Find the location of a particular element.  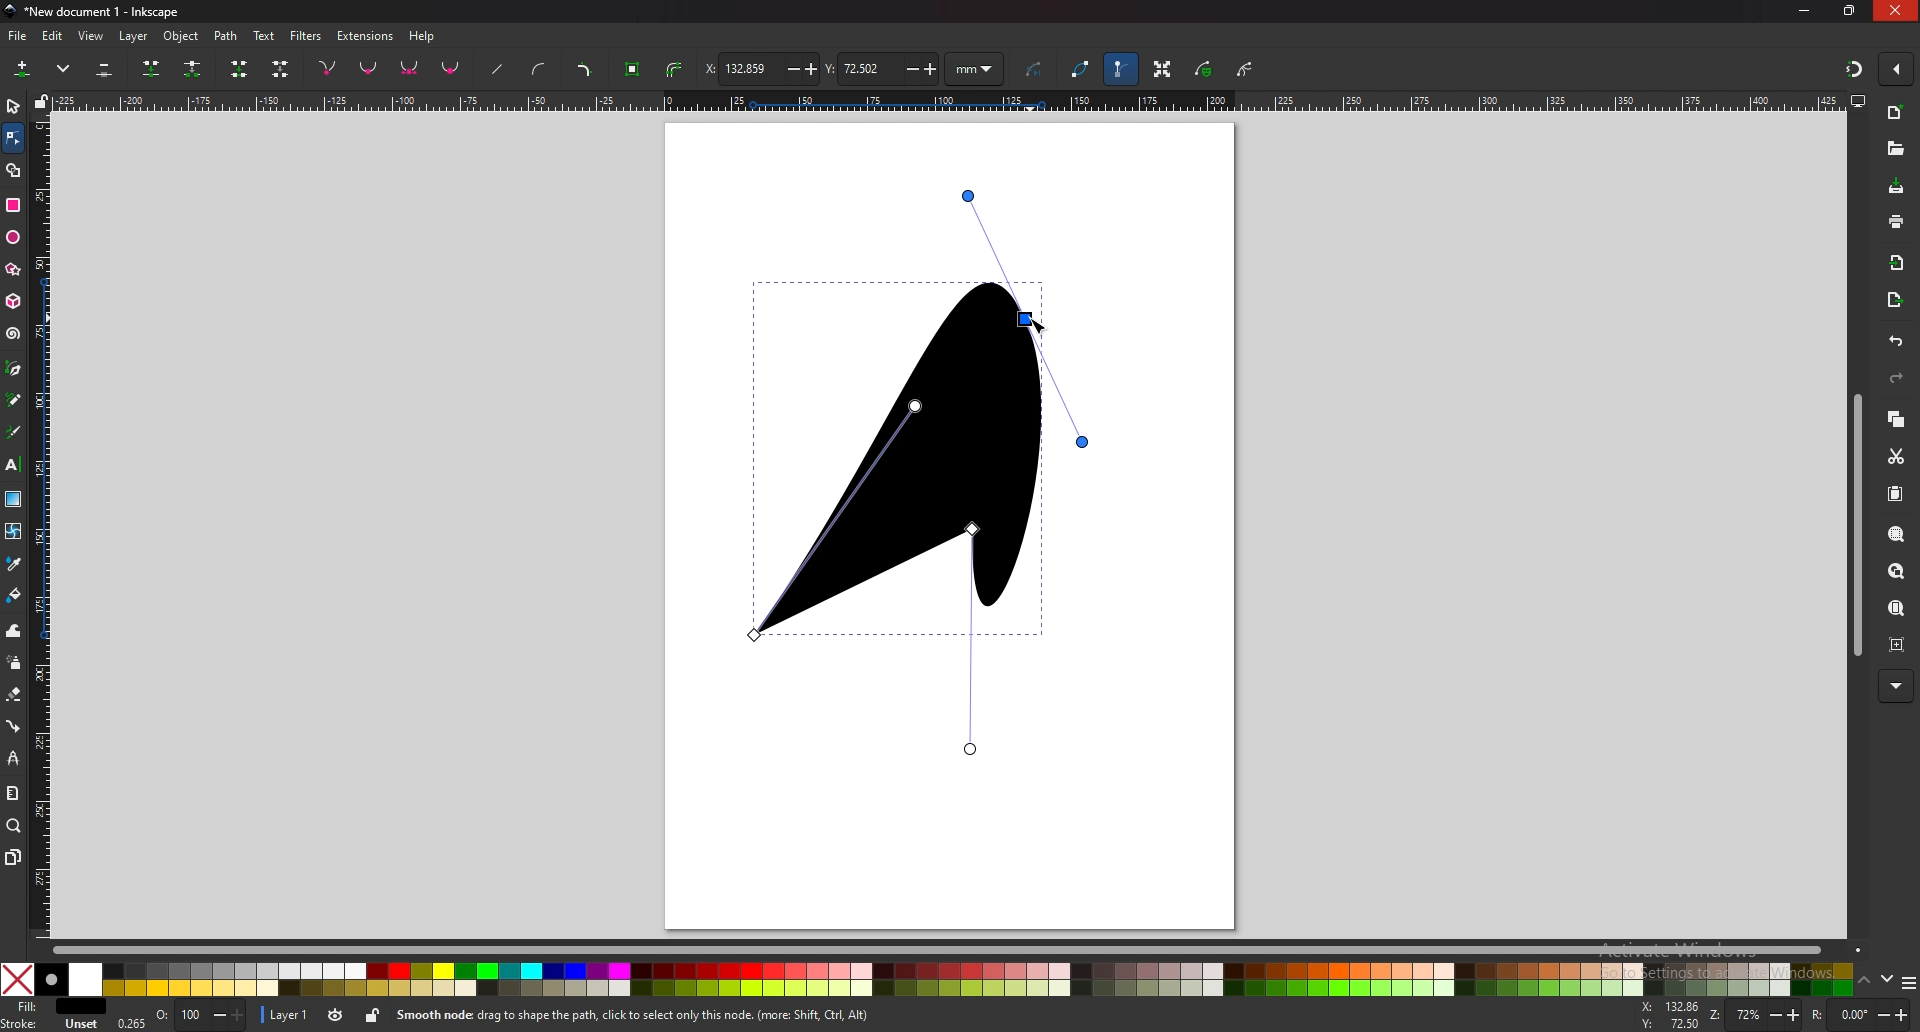

add curve handles is located at coordinates (540, 71).